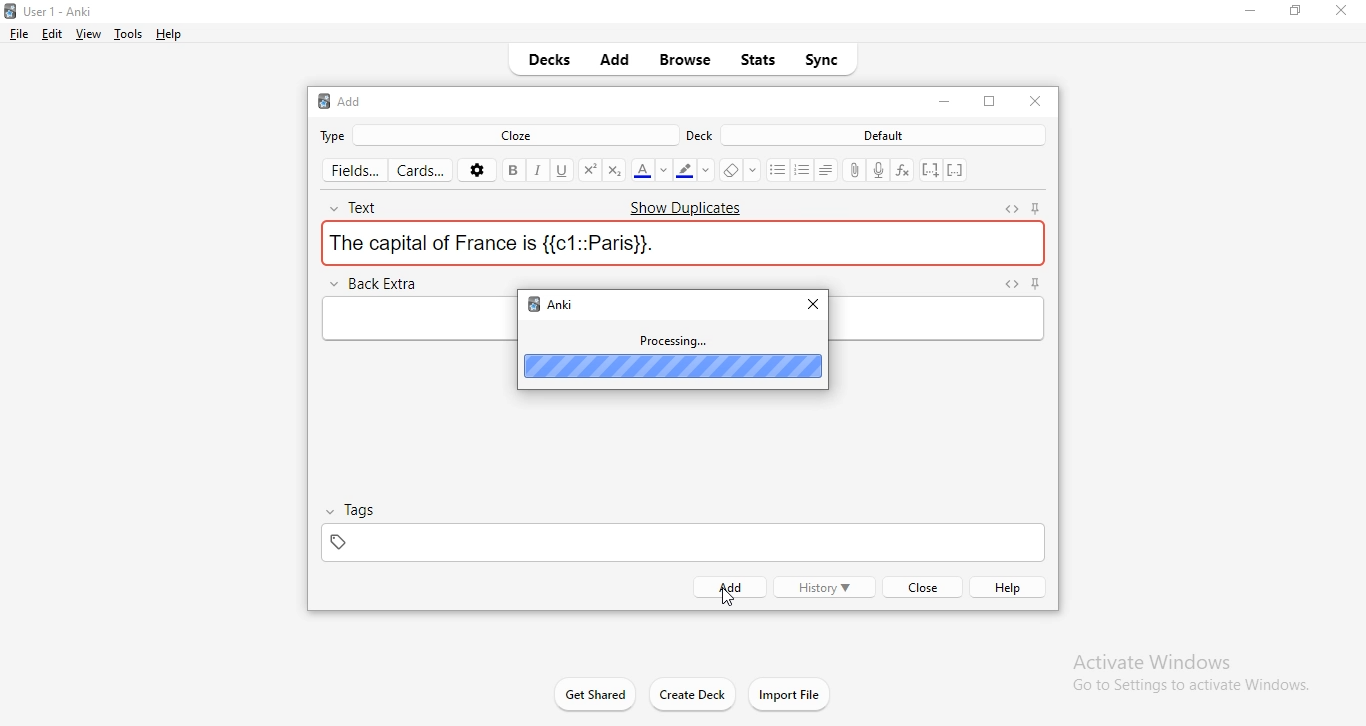  I want to click on restore, so click(991, 103).